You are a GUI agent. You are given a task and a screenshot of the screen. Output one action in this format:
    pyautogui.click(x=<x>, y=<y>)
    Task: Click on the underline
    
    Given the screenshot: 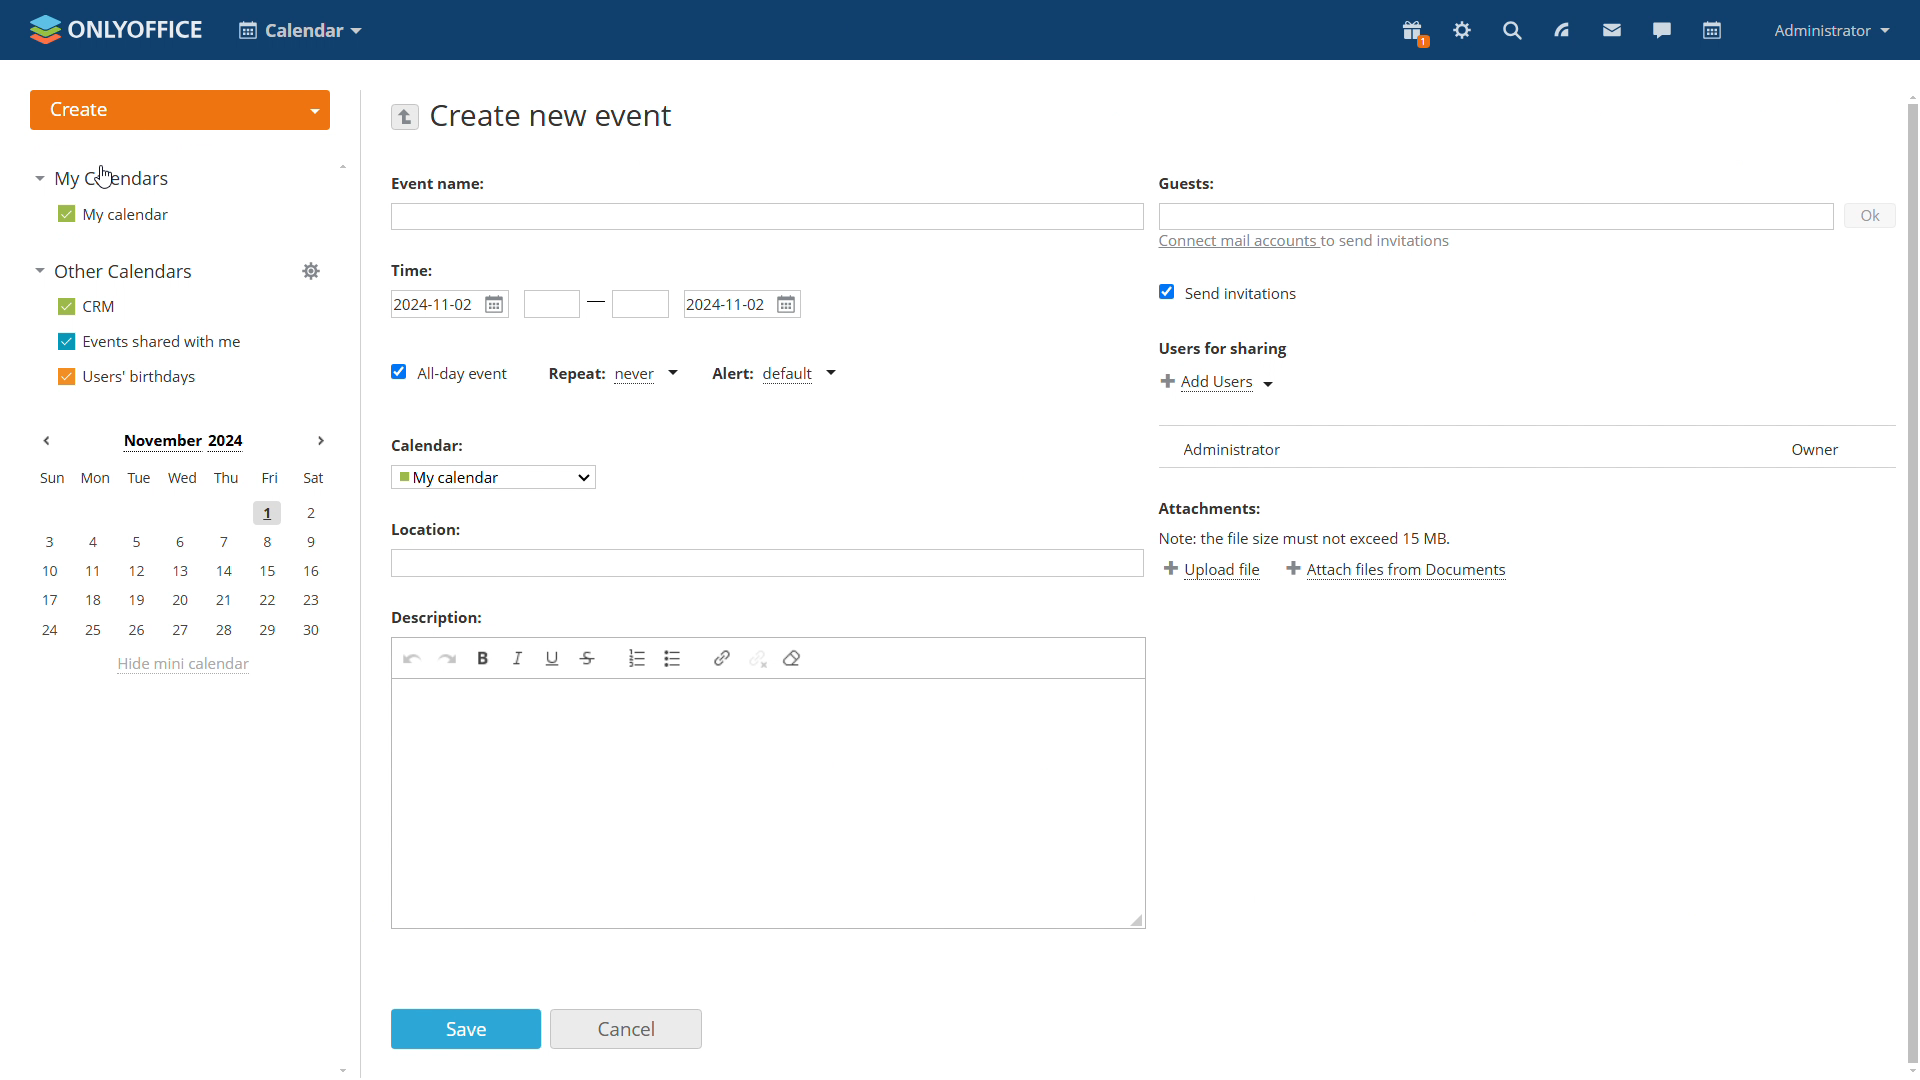 What is the action you would take?
    pyautogui.click(x=553, y=659)
    